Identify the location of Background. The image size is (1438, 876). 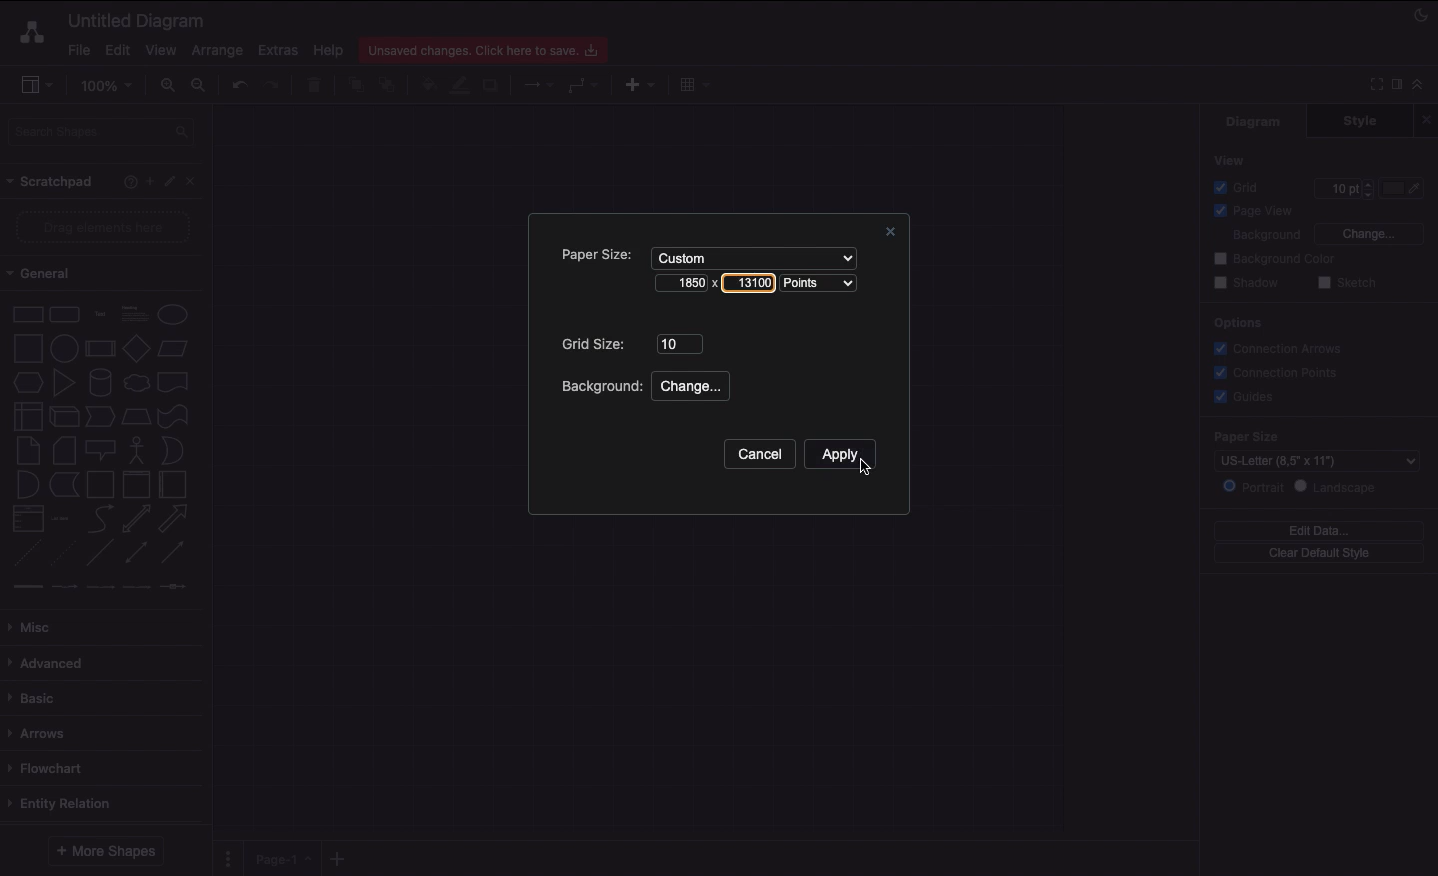
(599, 386).